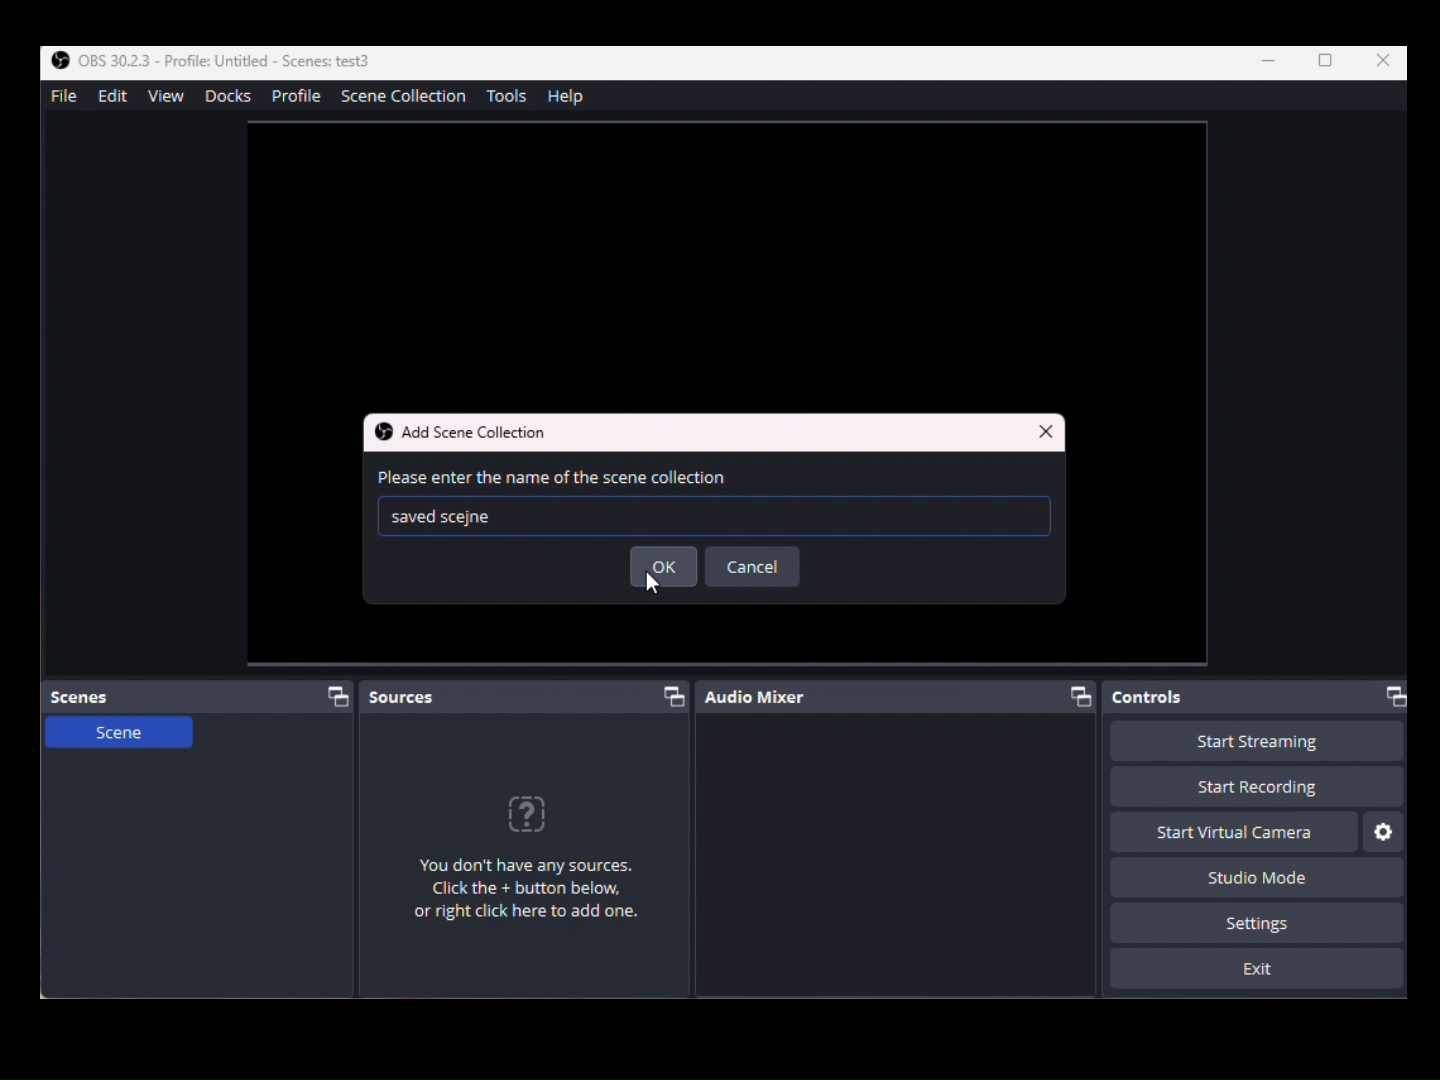 This screenshot has width=1440, height=1080. I want to click on Settings, so click(1385, 832).